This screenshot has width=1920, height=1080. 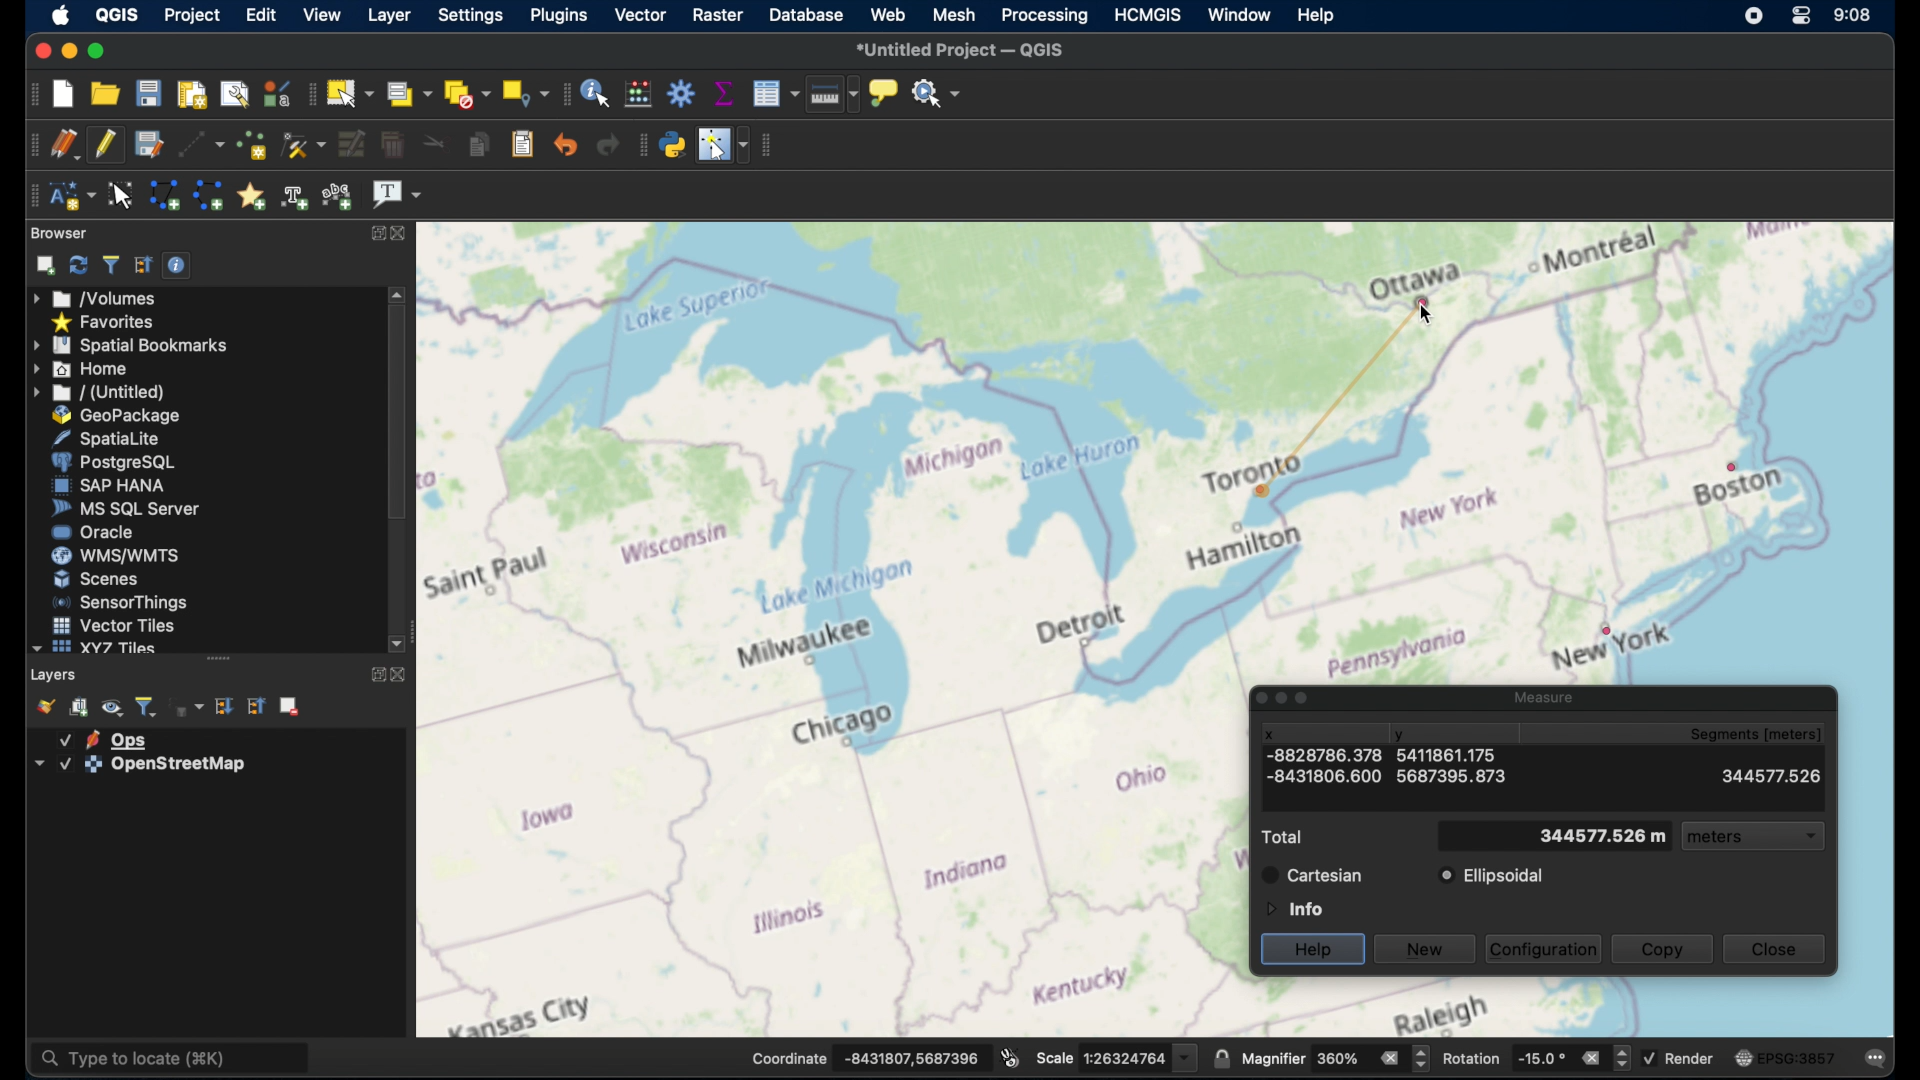 What do you see at coordinates (964, 51) in the screenshot?
I see `untitles project QGIS` at bounding box center [964, 51].